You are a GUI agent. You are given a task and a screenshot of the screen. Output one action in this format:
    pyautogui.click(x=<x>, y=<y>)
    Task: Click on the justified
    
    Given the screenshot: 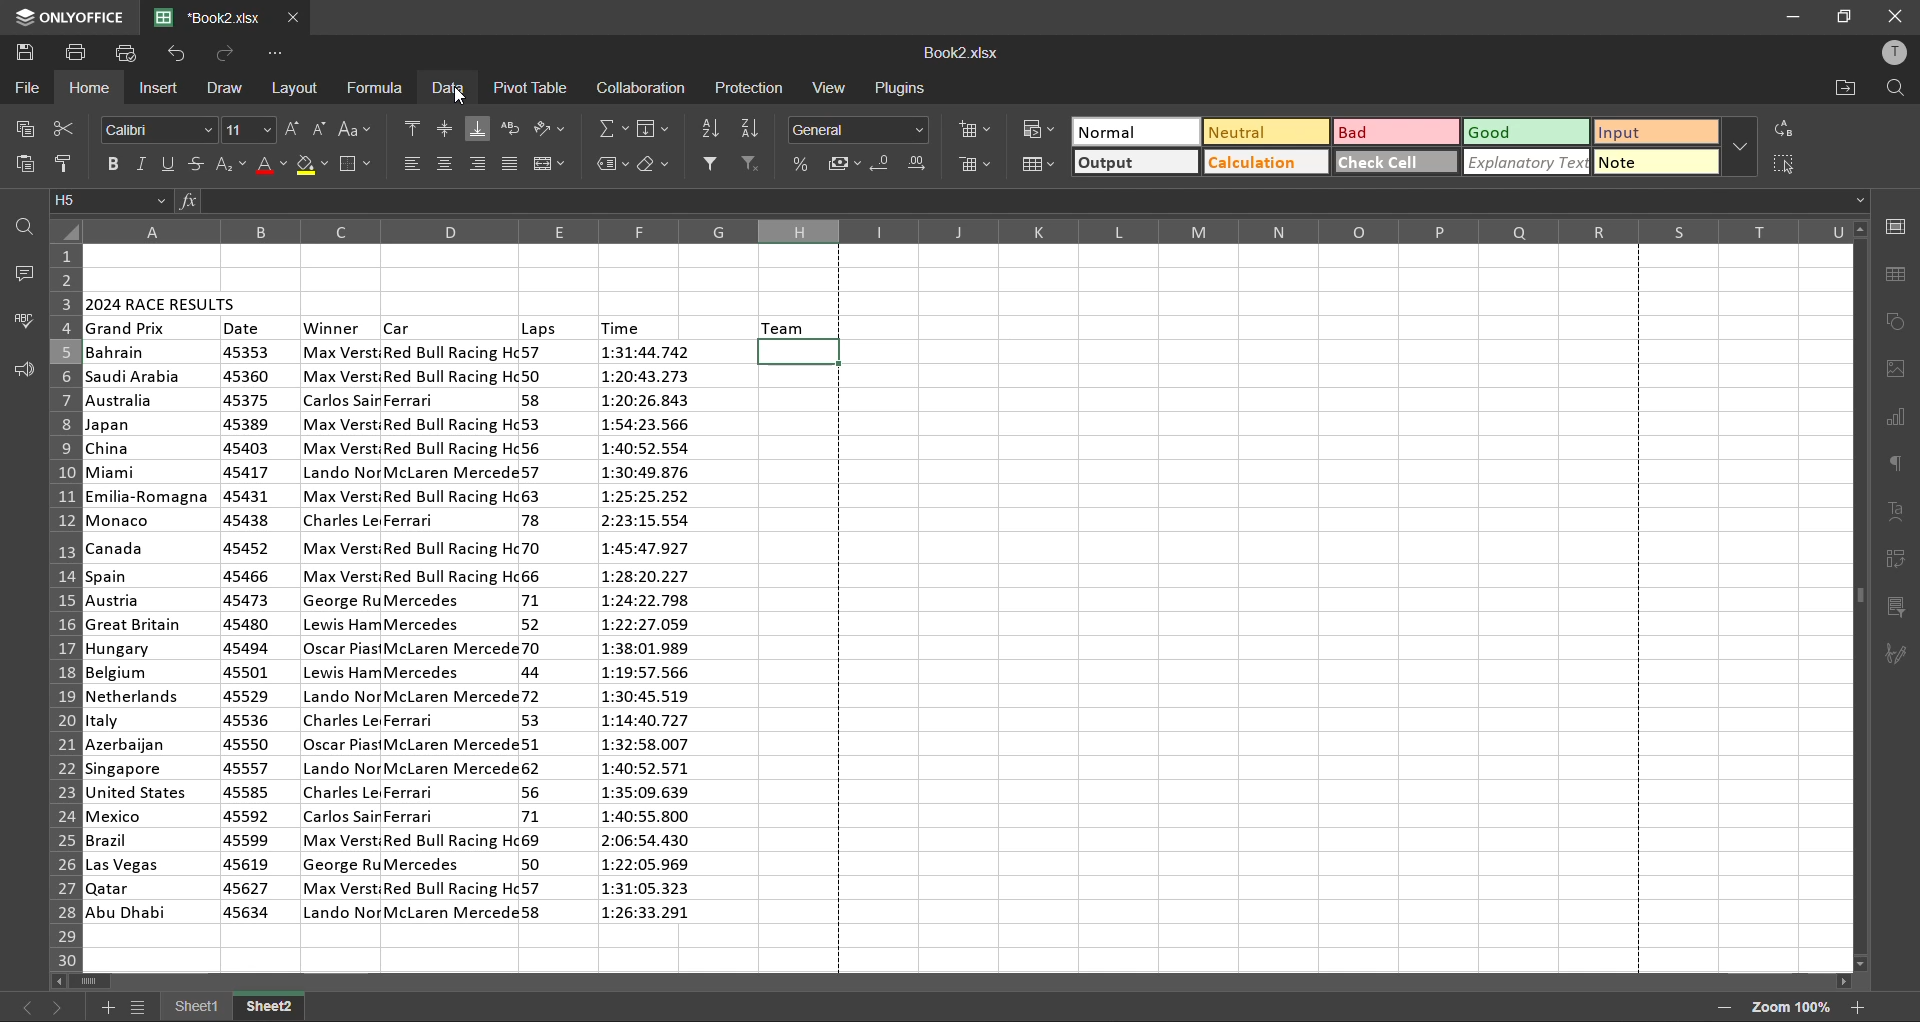 What is the action you would take?
    pyautogui.click(x=510, y=164)
    